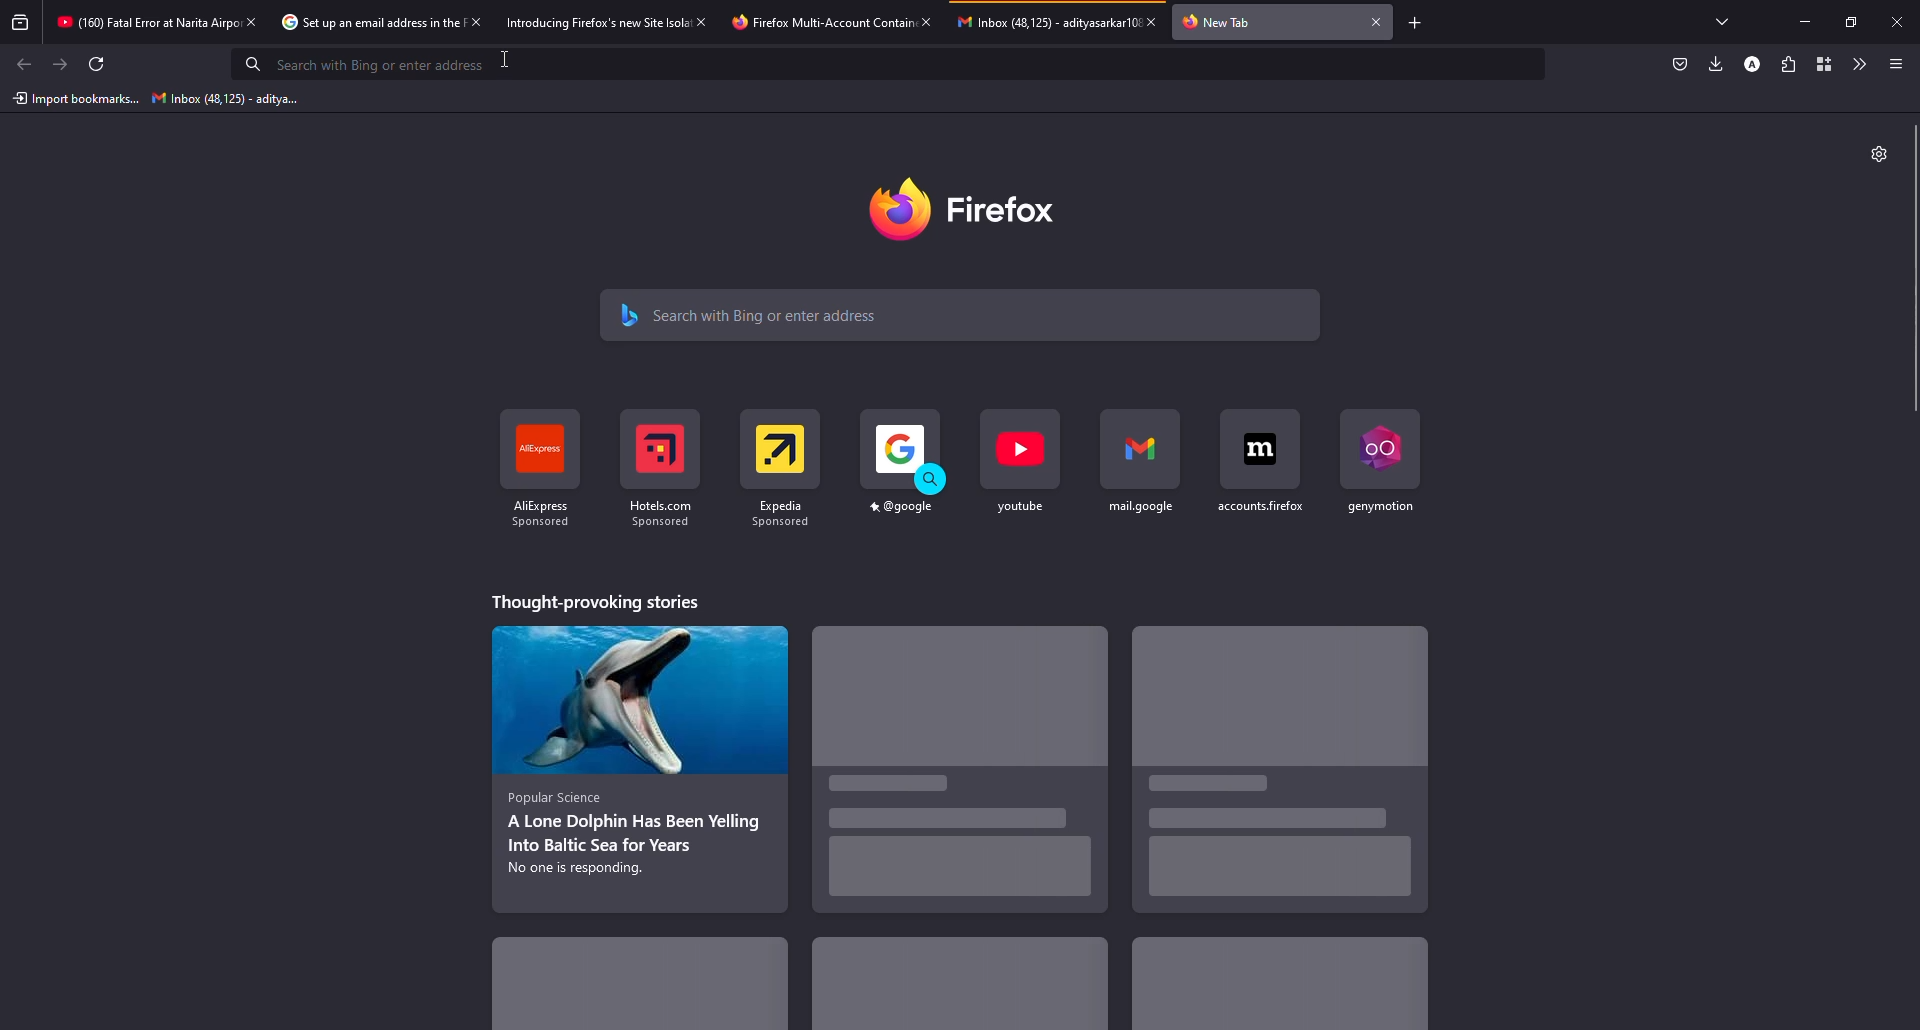  What do you see at coordinates (1916, 269) in the screenshot?
I see `scroll bar` at bounding box center [1916, 269].